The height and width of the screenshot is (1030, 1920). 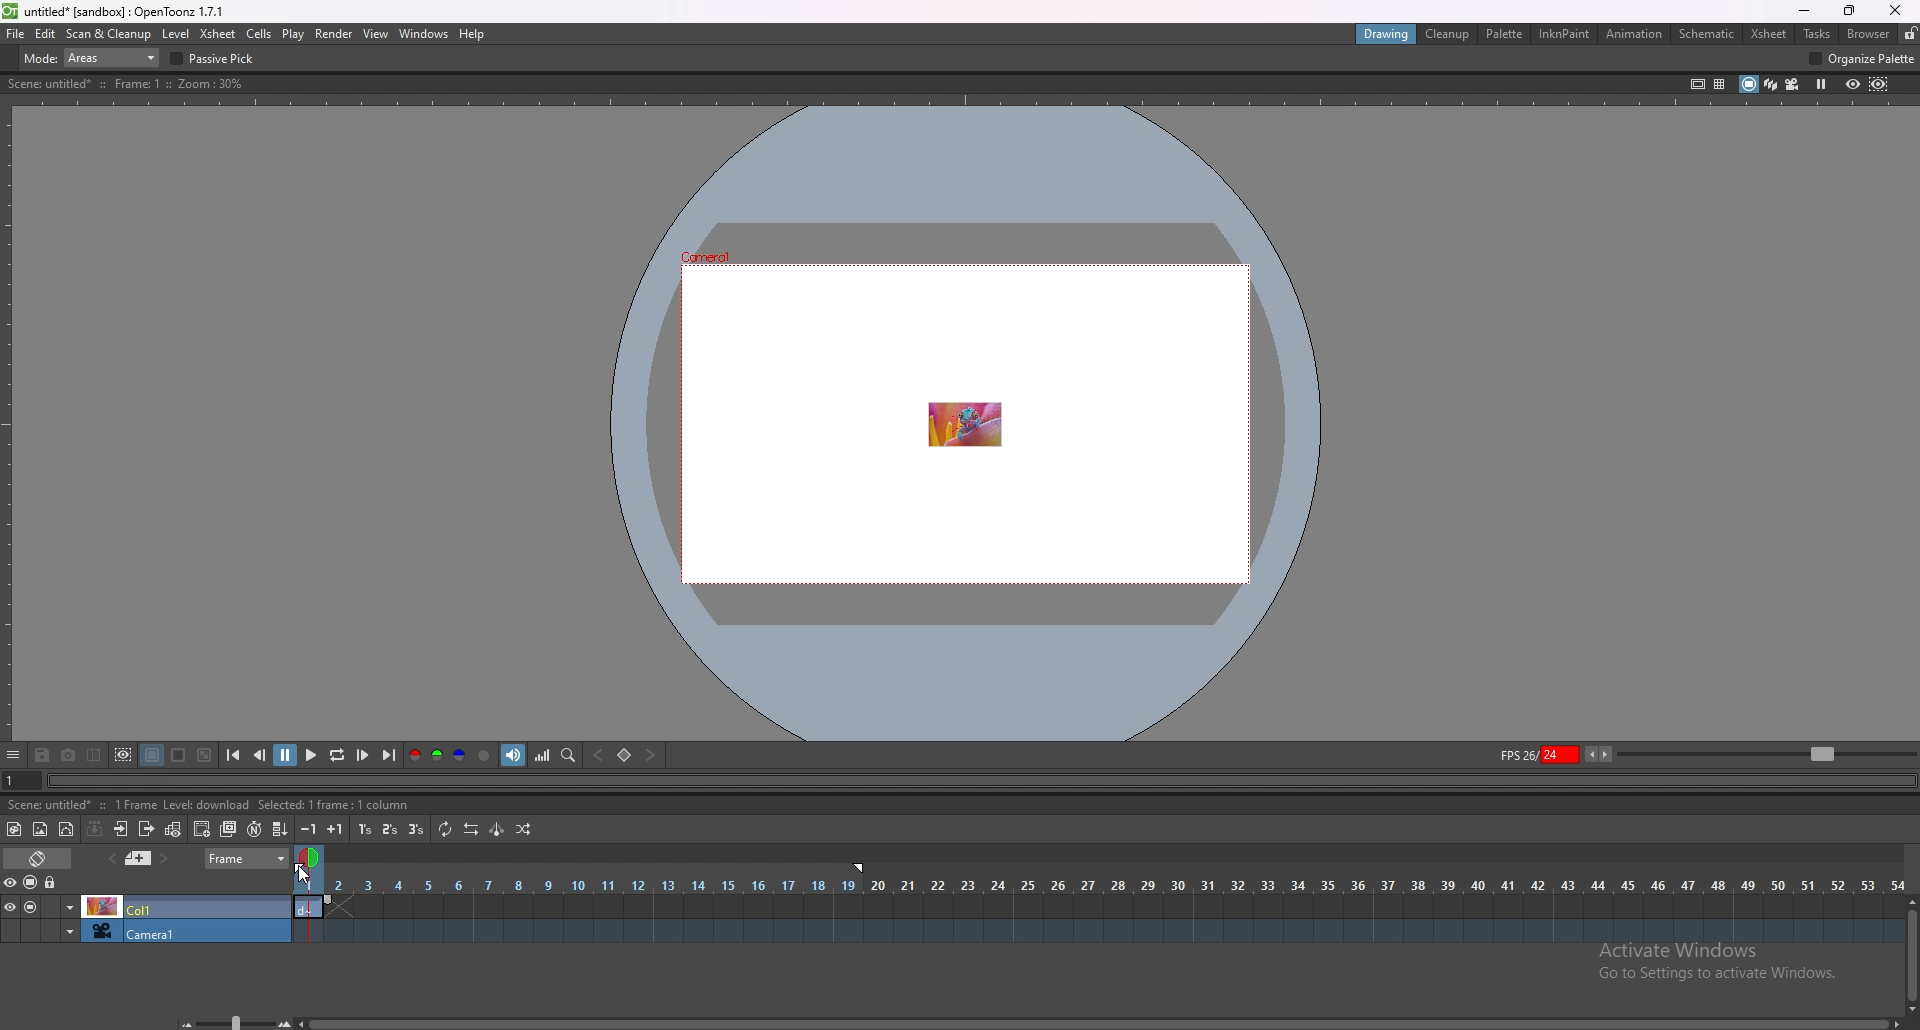 What do you see at coordinates (46, 34) in the screenshot?
I see `edit` at bounding box center [46, 34].